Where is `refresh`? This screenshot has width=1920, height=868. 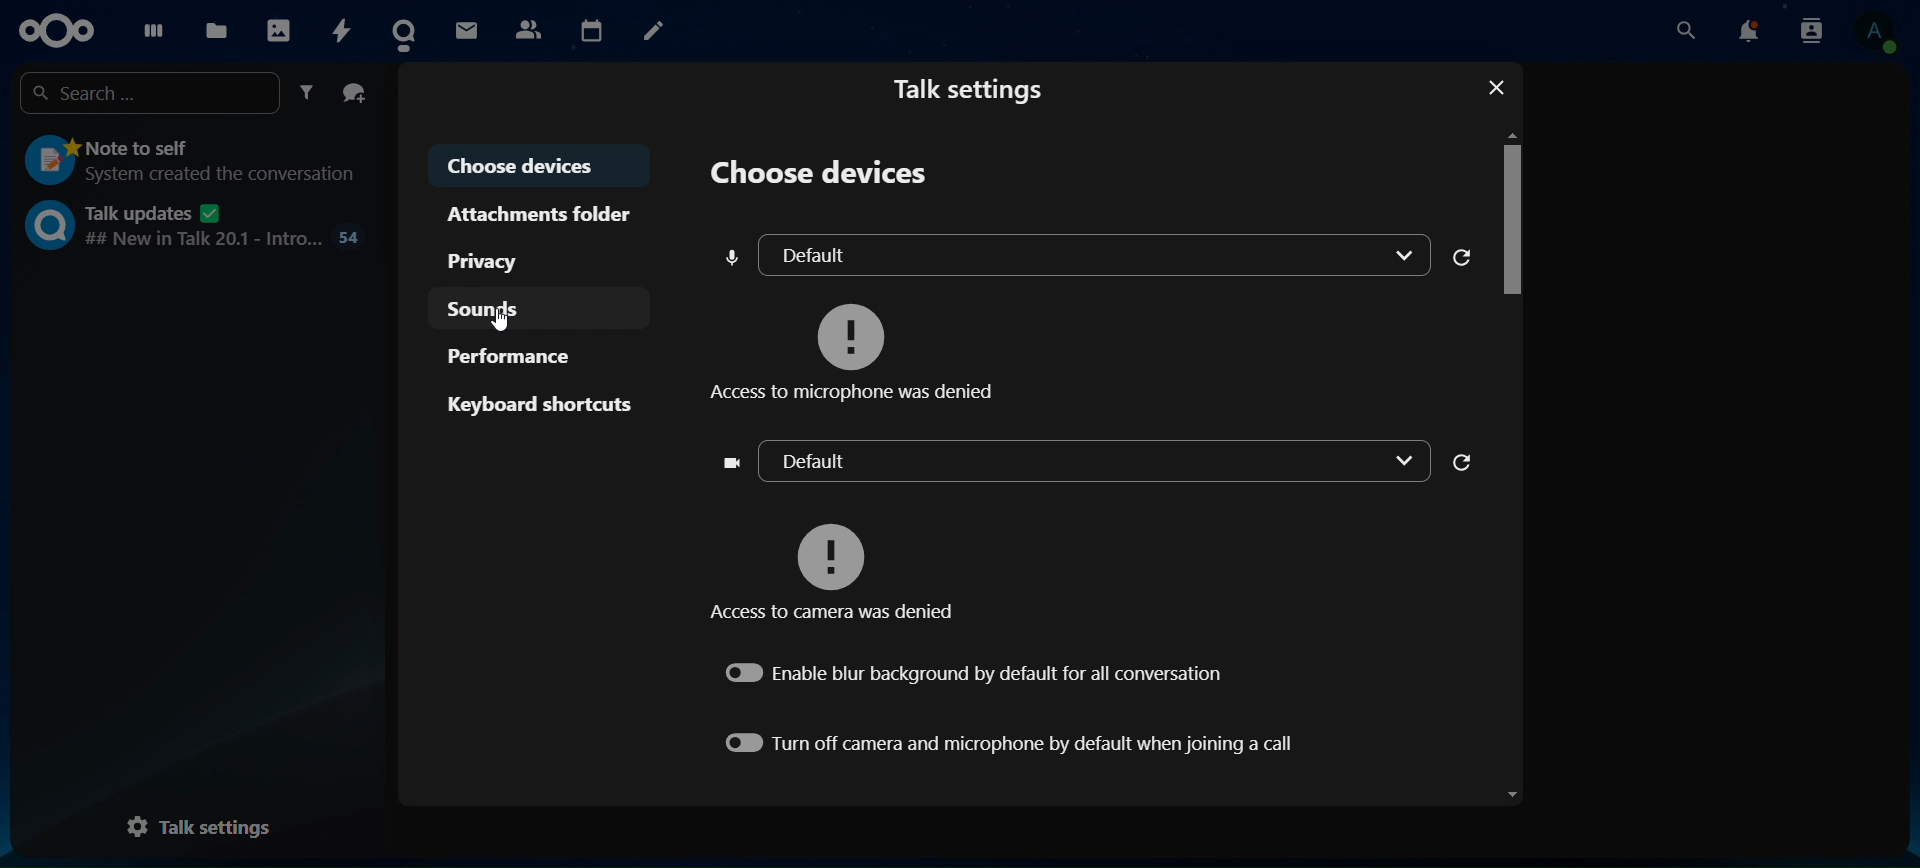
refresh is located at coordinates (1461, 463).